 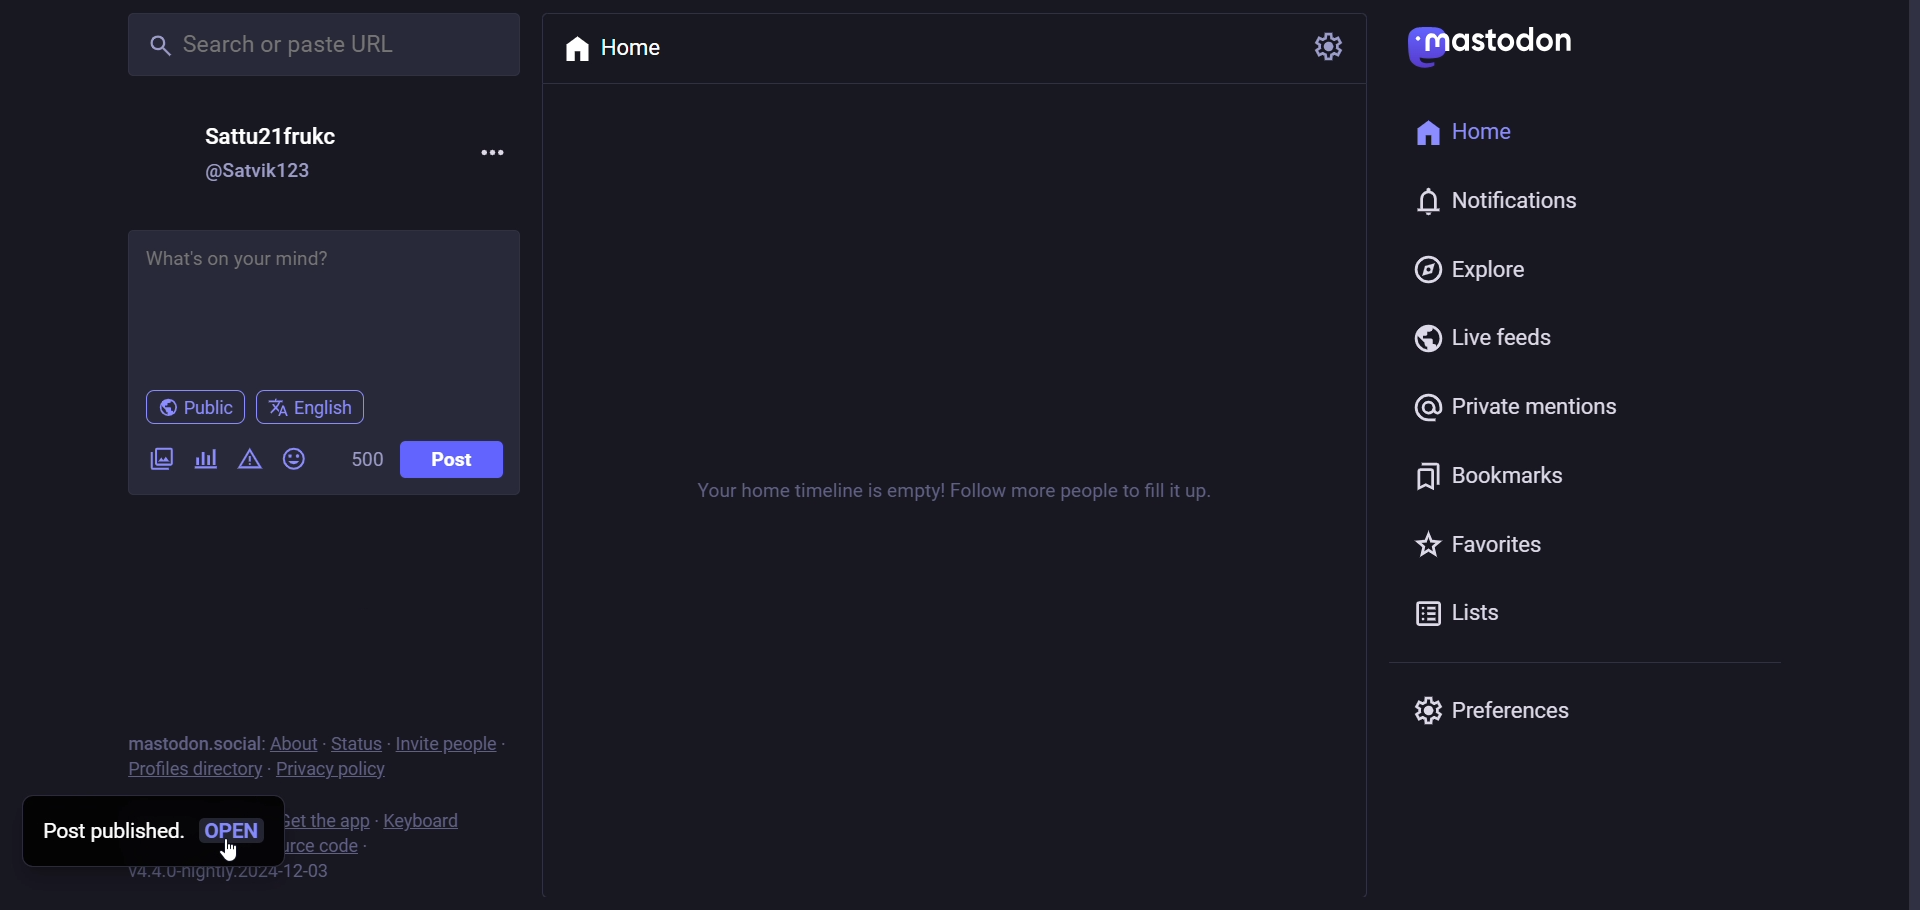 What do you see at coordinates (1477, 338) in the screenshot?
I see `live feeds` at bounding box center [1477, 338].